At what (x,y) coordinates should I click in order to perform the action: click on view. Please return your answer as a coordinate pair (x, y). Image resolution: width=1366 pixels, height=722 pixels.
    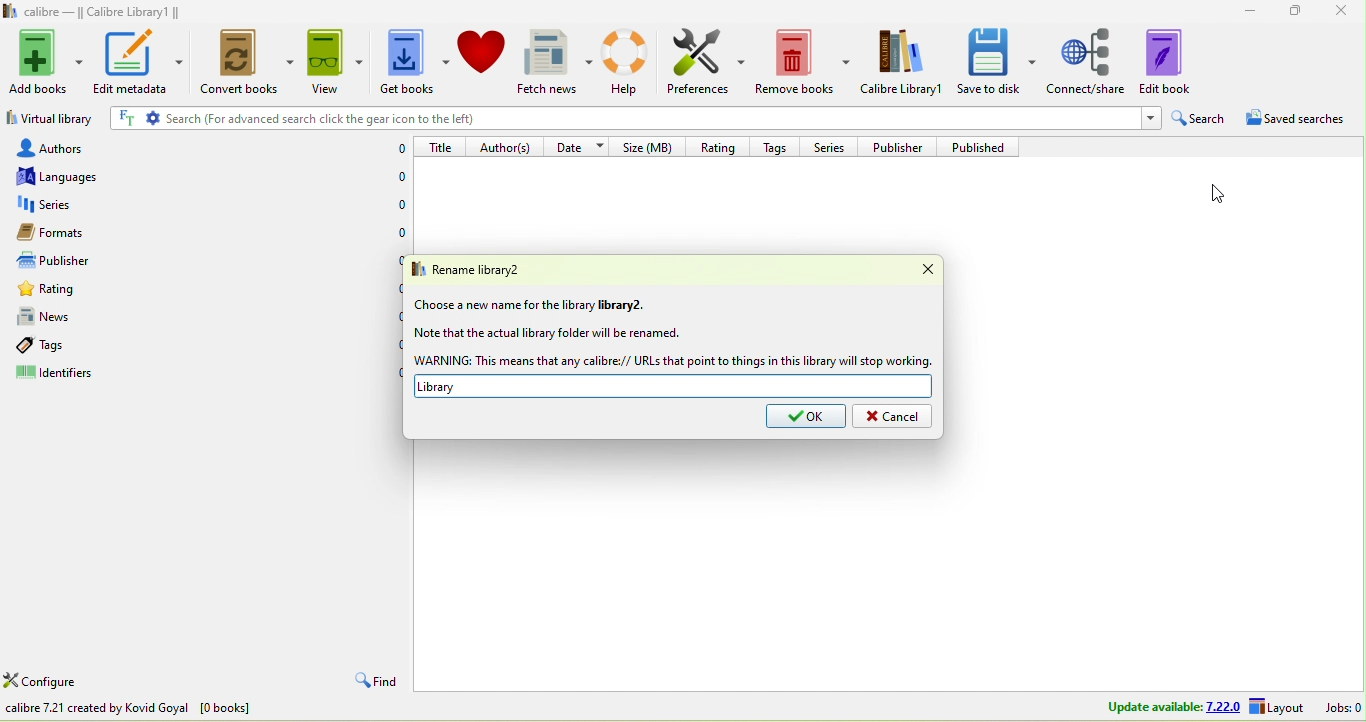
    Looking at the image, I should click on (333, 61).